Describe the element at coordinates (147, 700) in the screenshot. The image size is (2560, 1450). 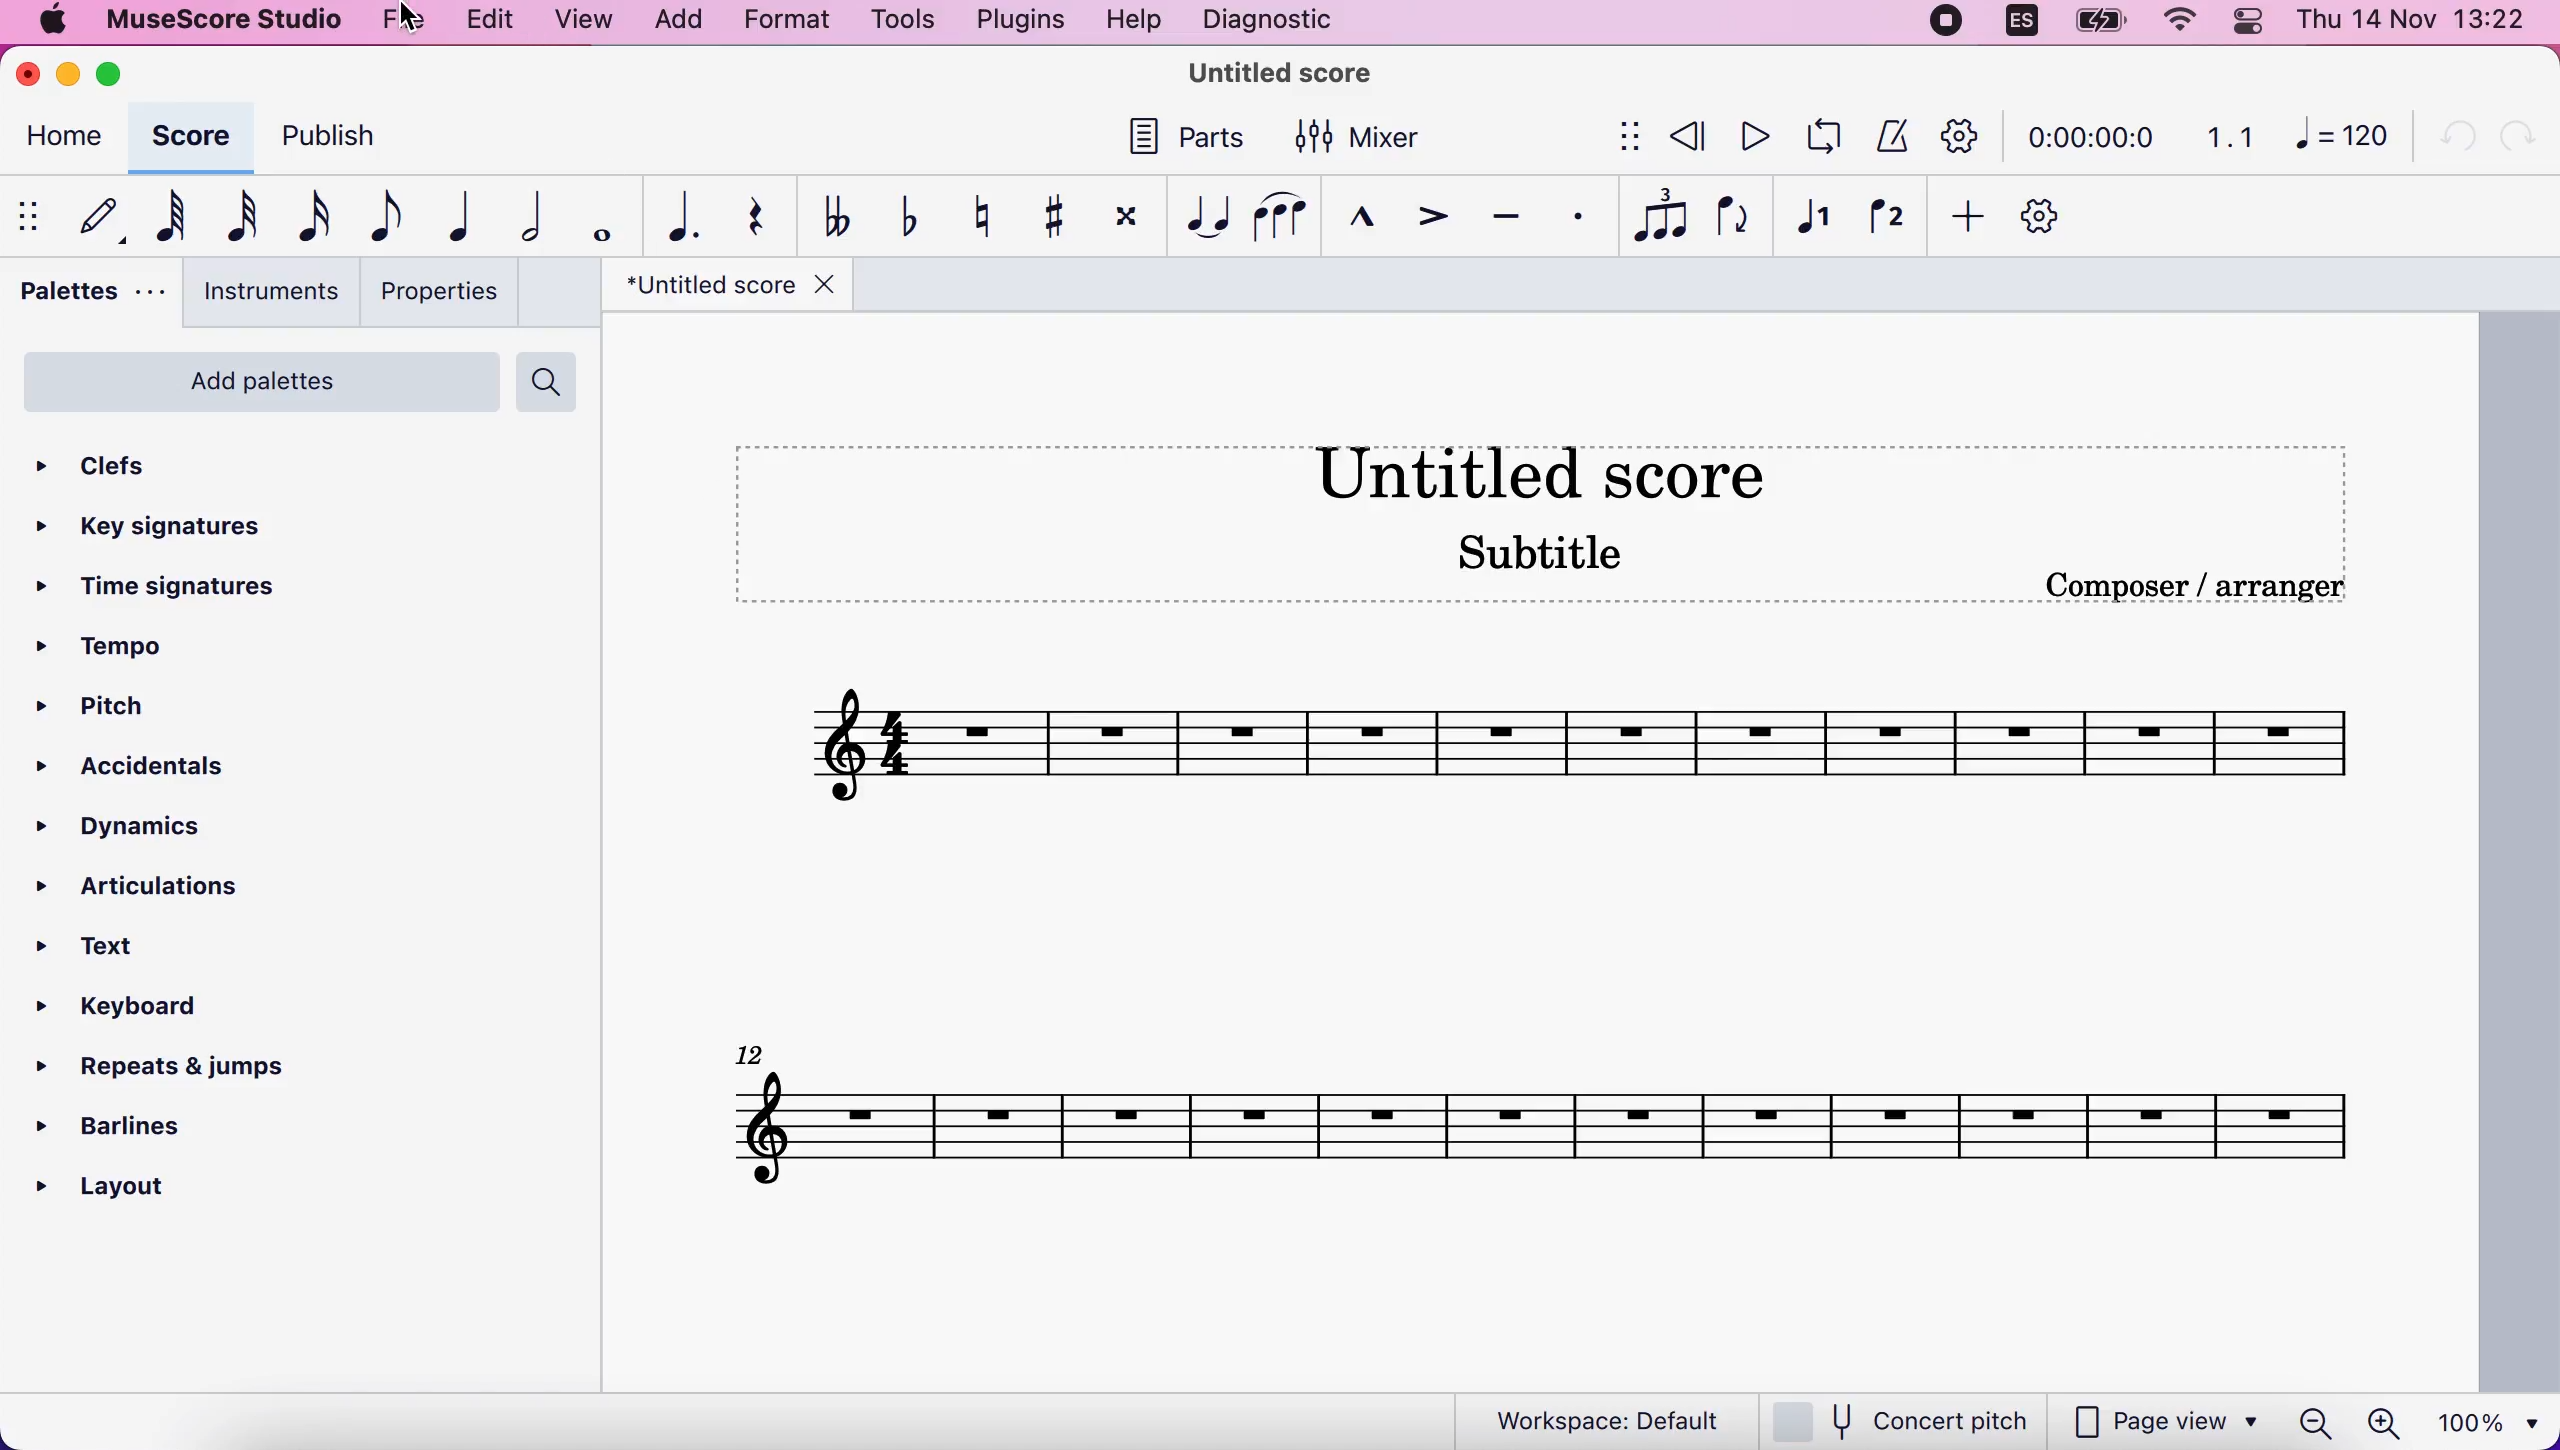
I see `pitch` at that location.